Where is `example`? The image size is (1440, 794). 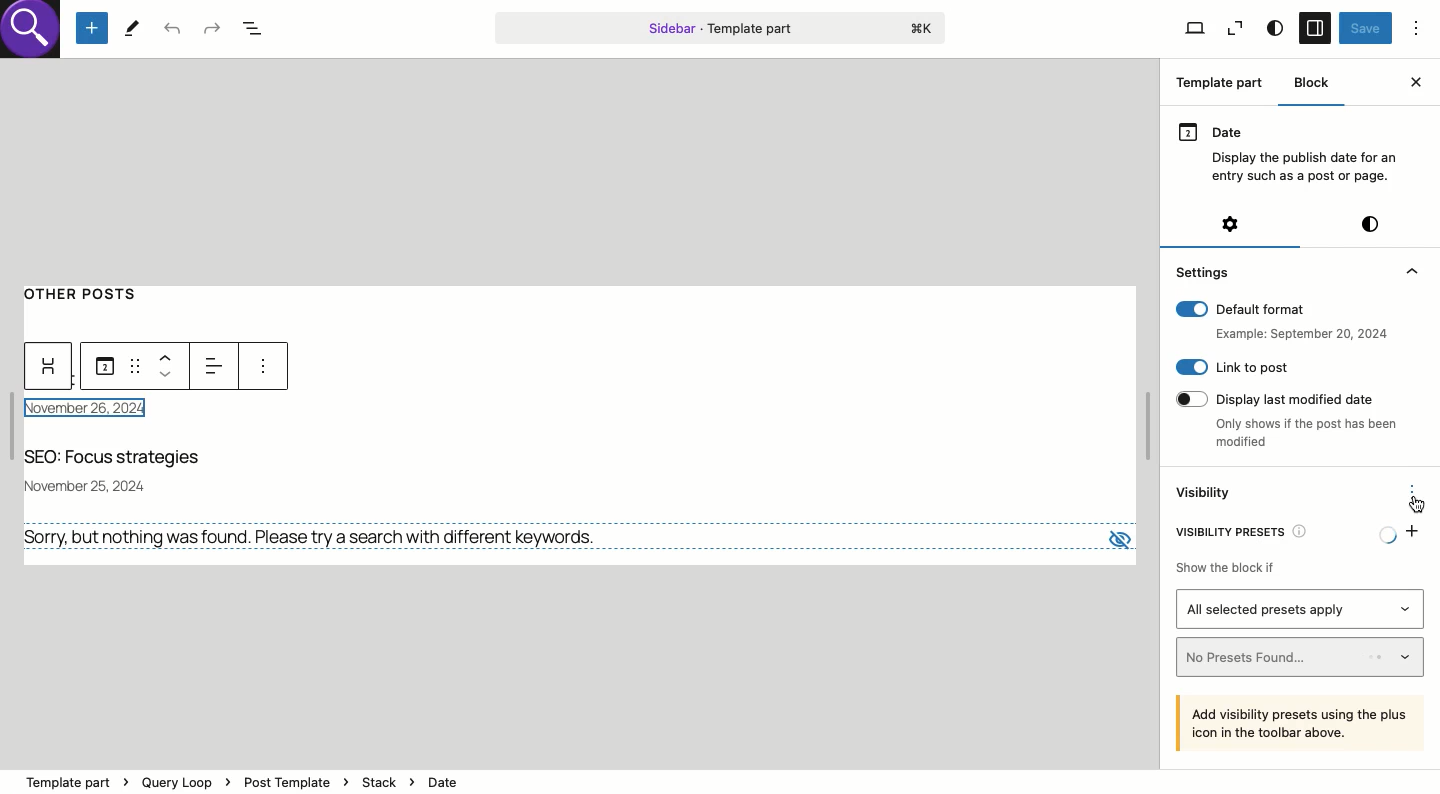
example is located at coordinates (1297, 334).